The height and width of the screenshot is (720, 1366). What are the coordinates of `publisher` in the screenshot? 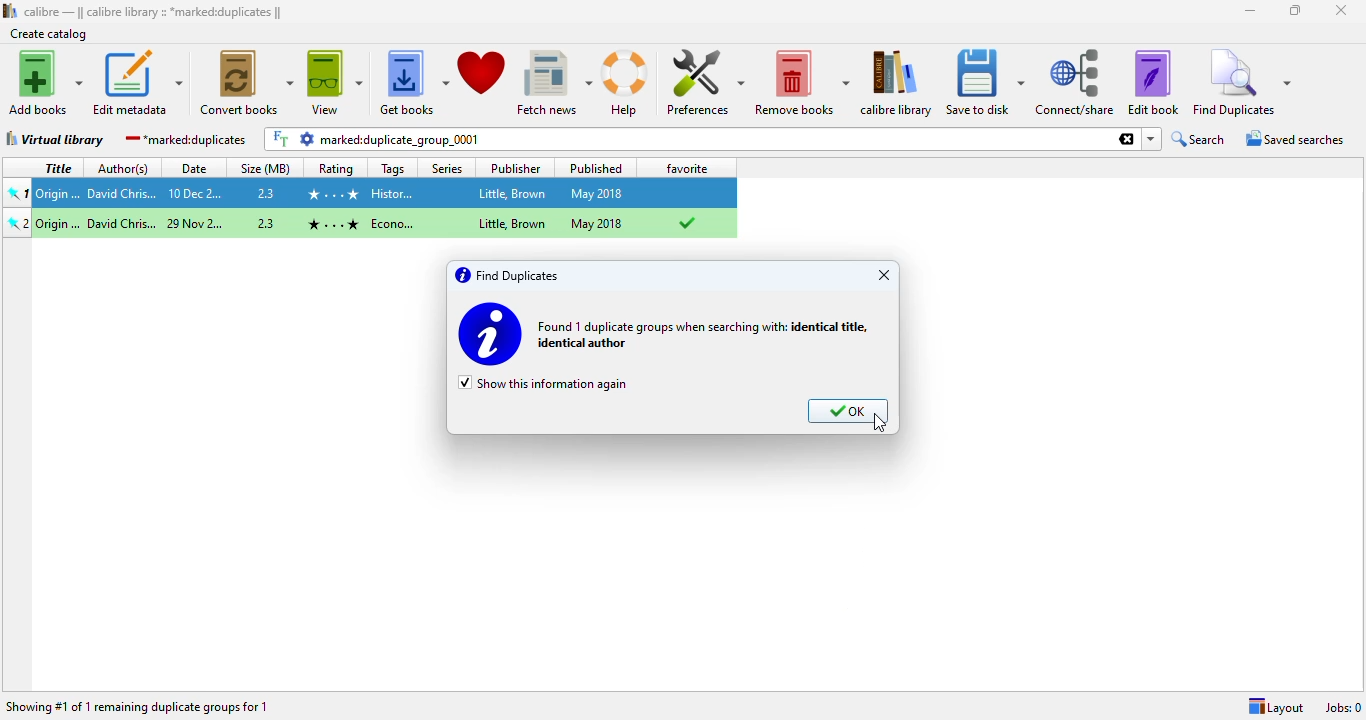 It's located at (521, 166).